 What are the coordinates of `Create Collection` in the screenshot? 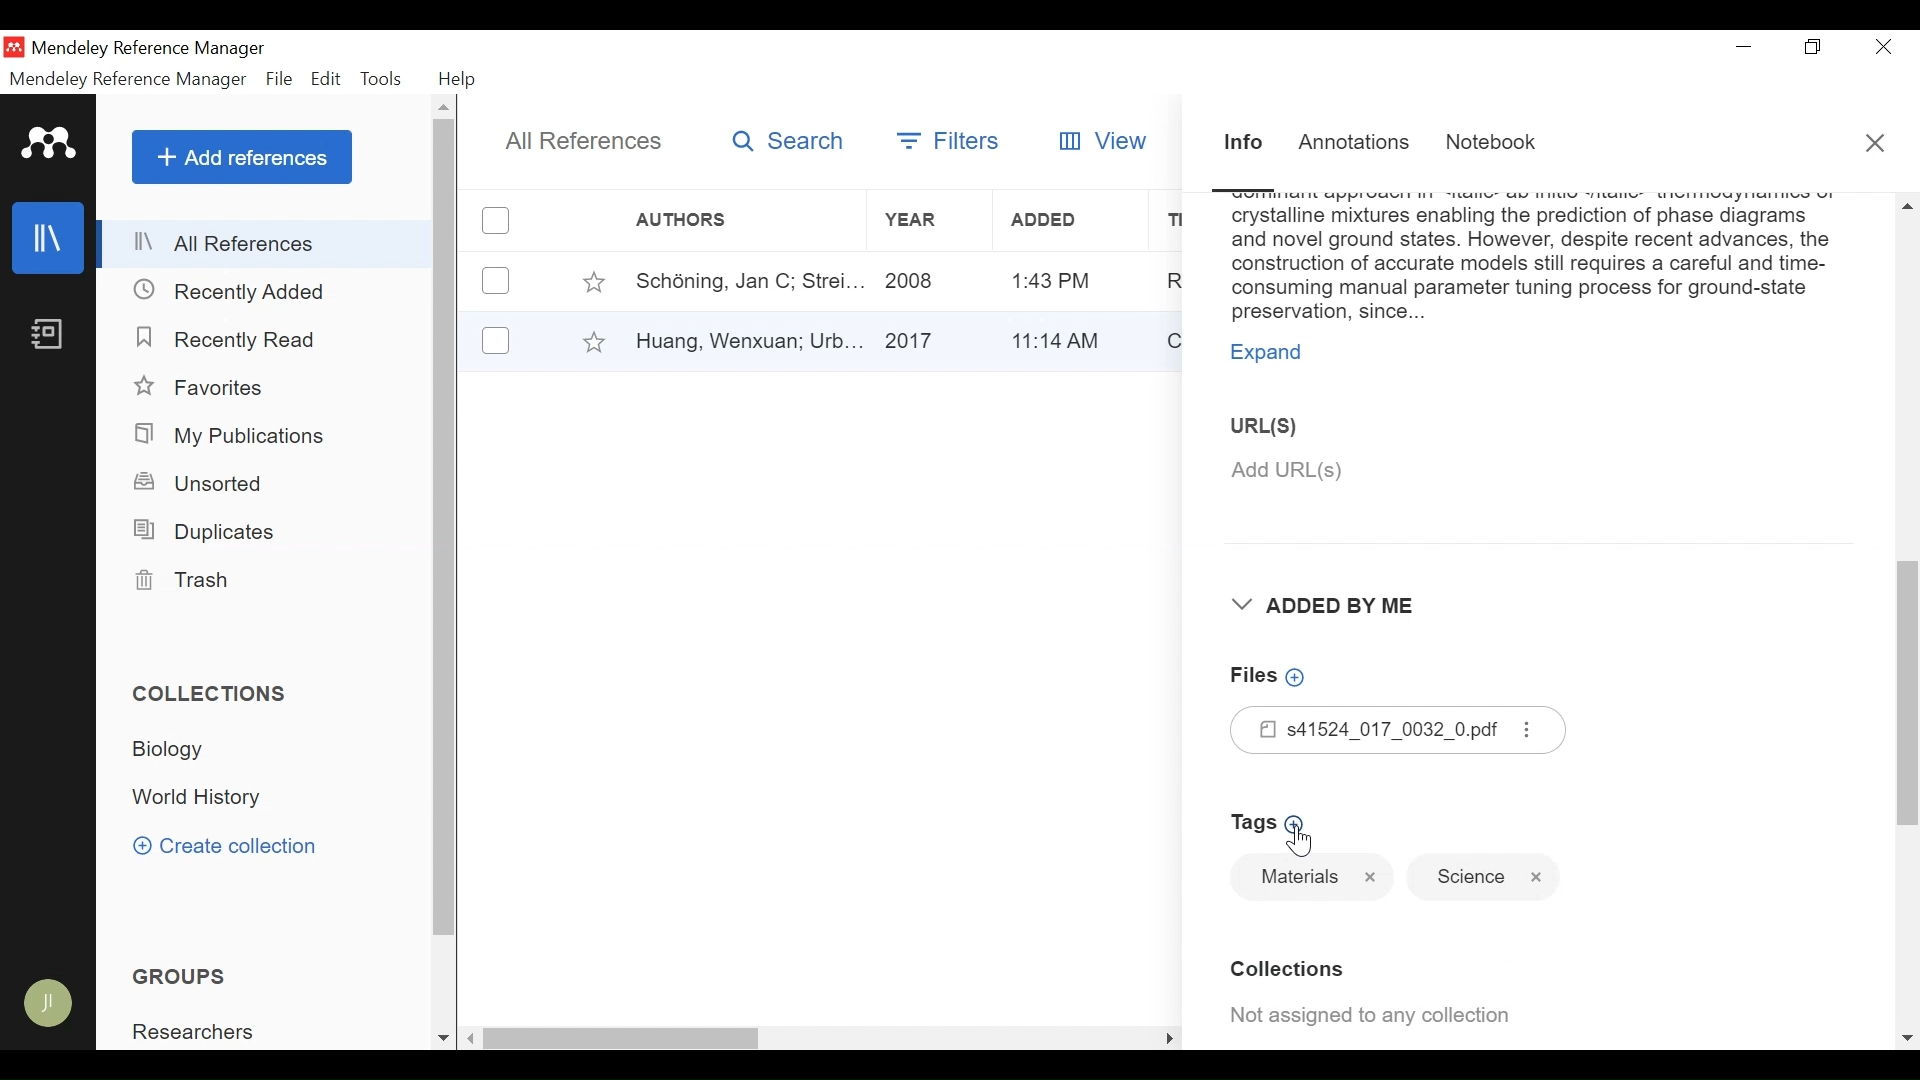 It's located at (225, 845).